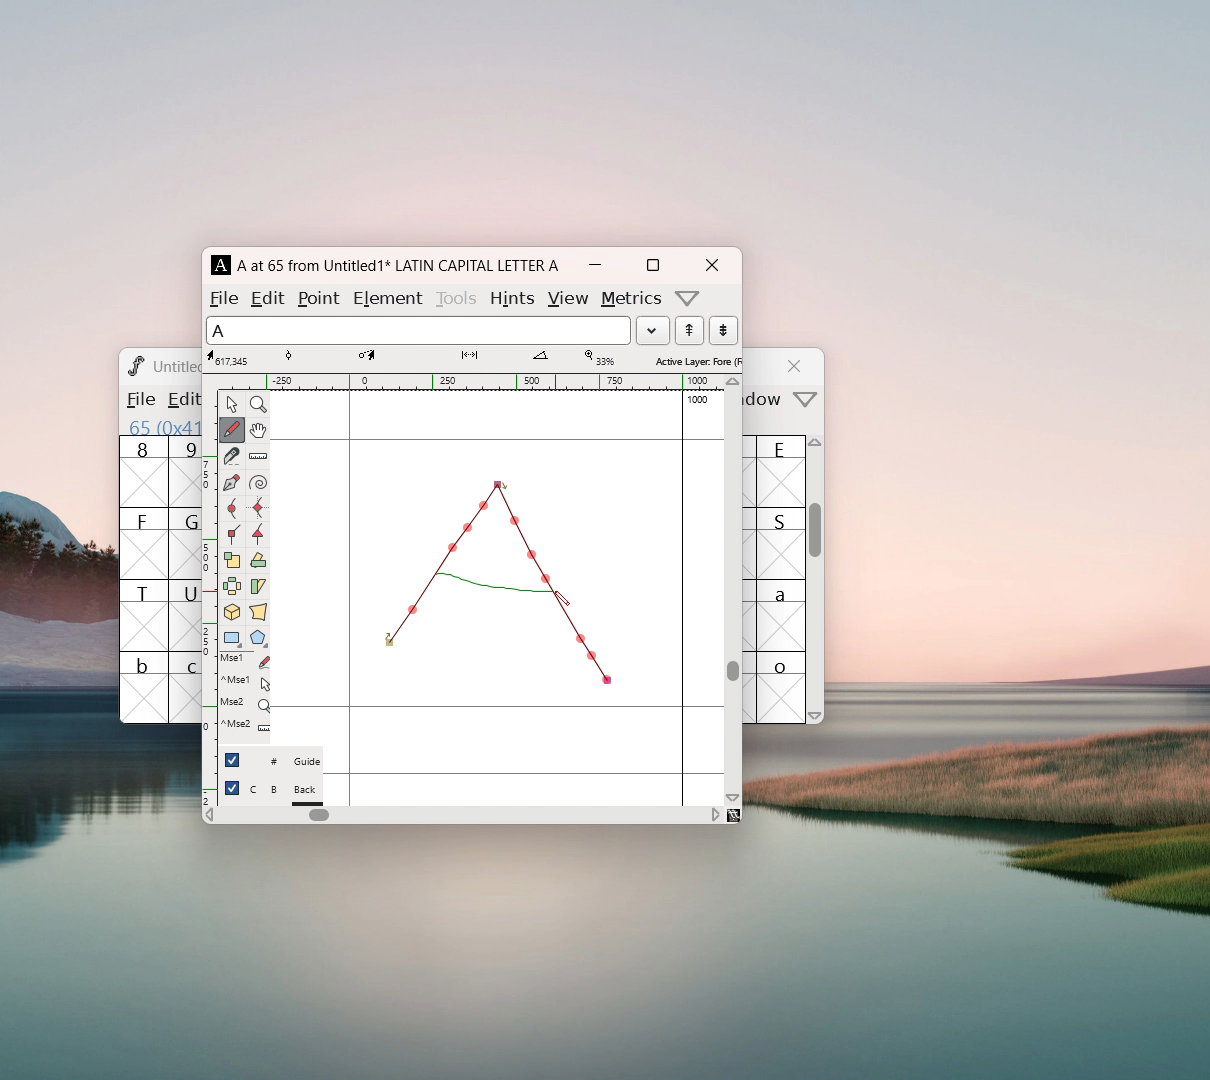 Image resolution: width=1210 pixels, height=1080 pixels. Describe the element at coordinates (511, 298) in the screenshot. I see `hints` at that location.